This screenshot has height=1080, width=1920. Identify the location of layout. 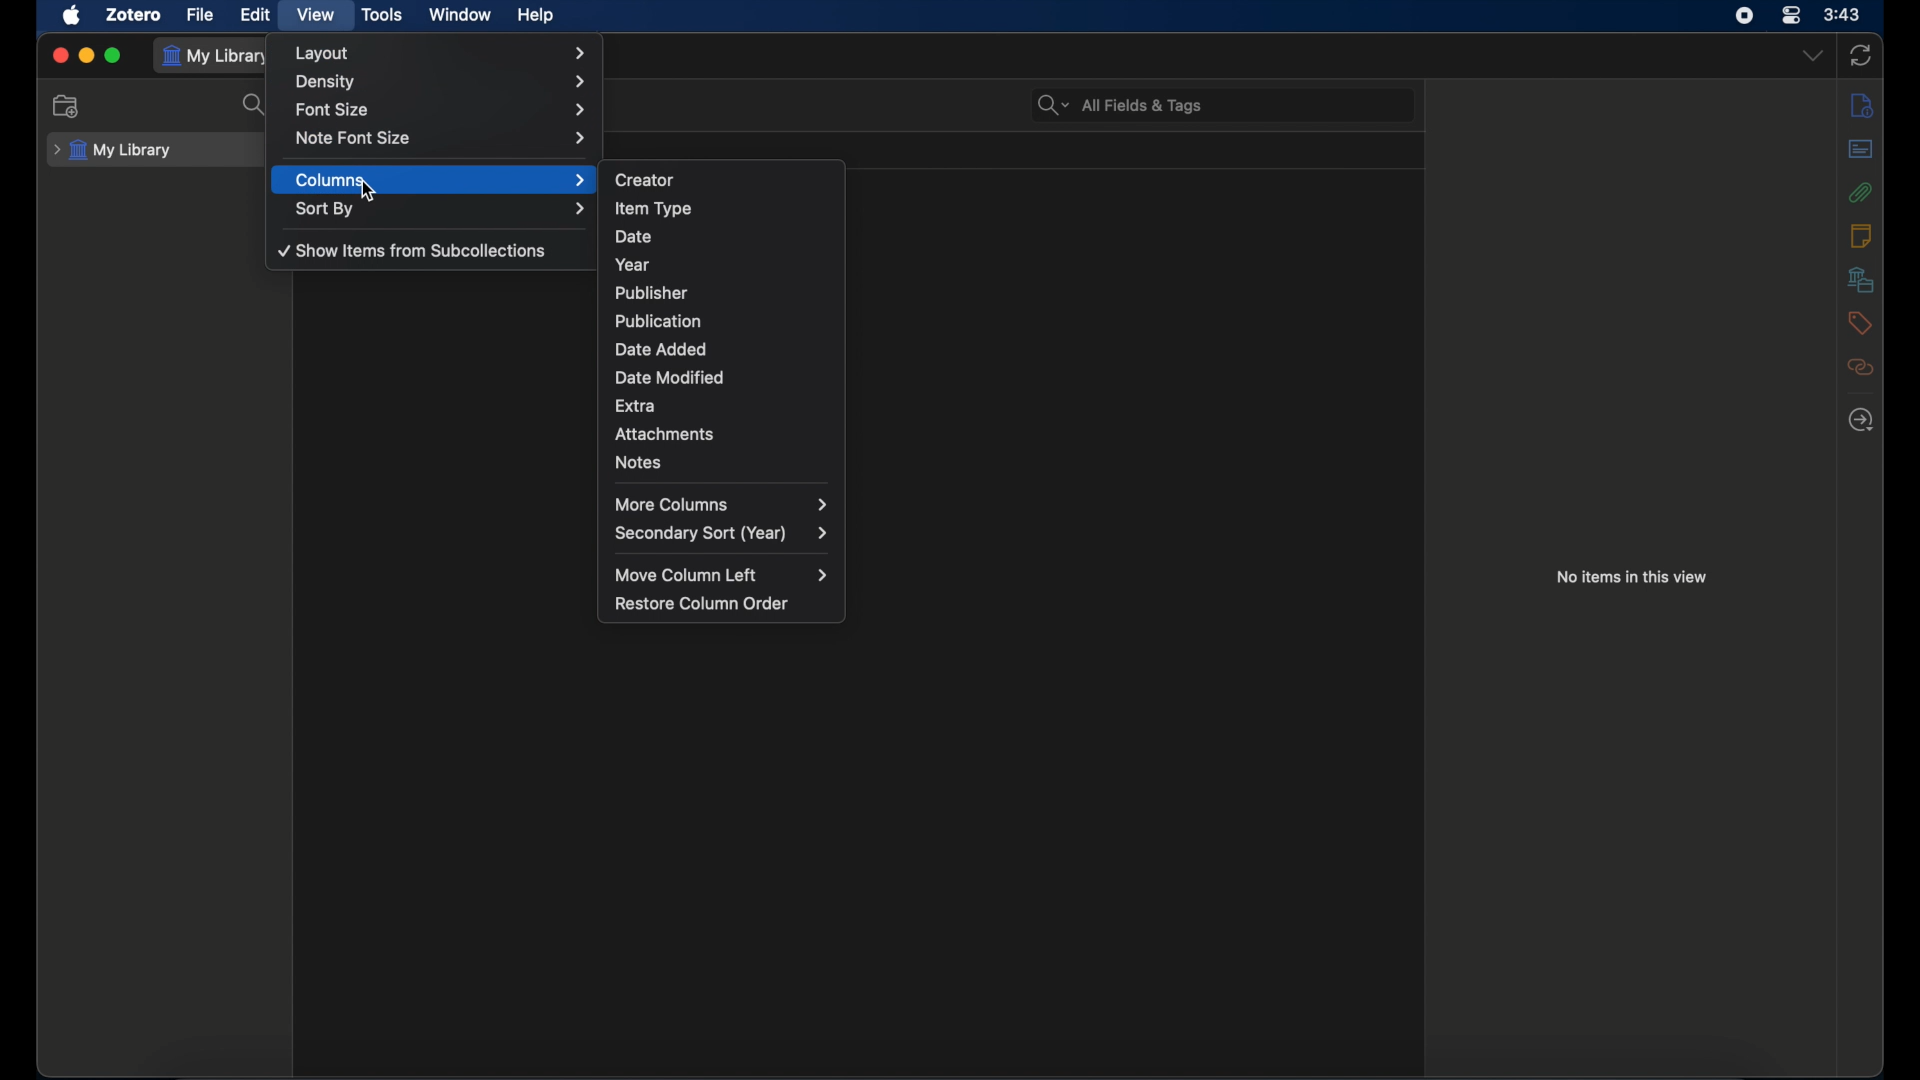
(442, 53).